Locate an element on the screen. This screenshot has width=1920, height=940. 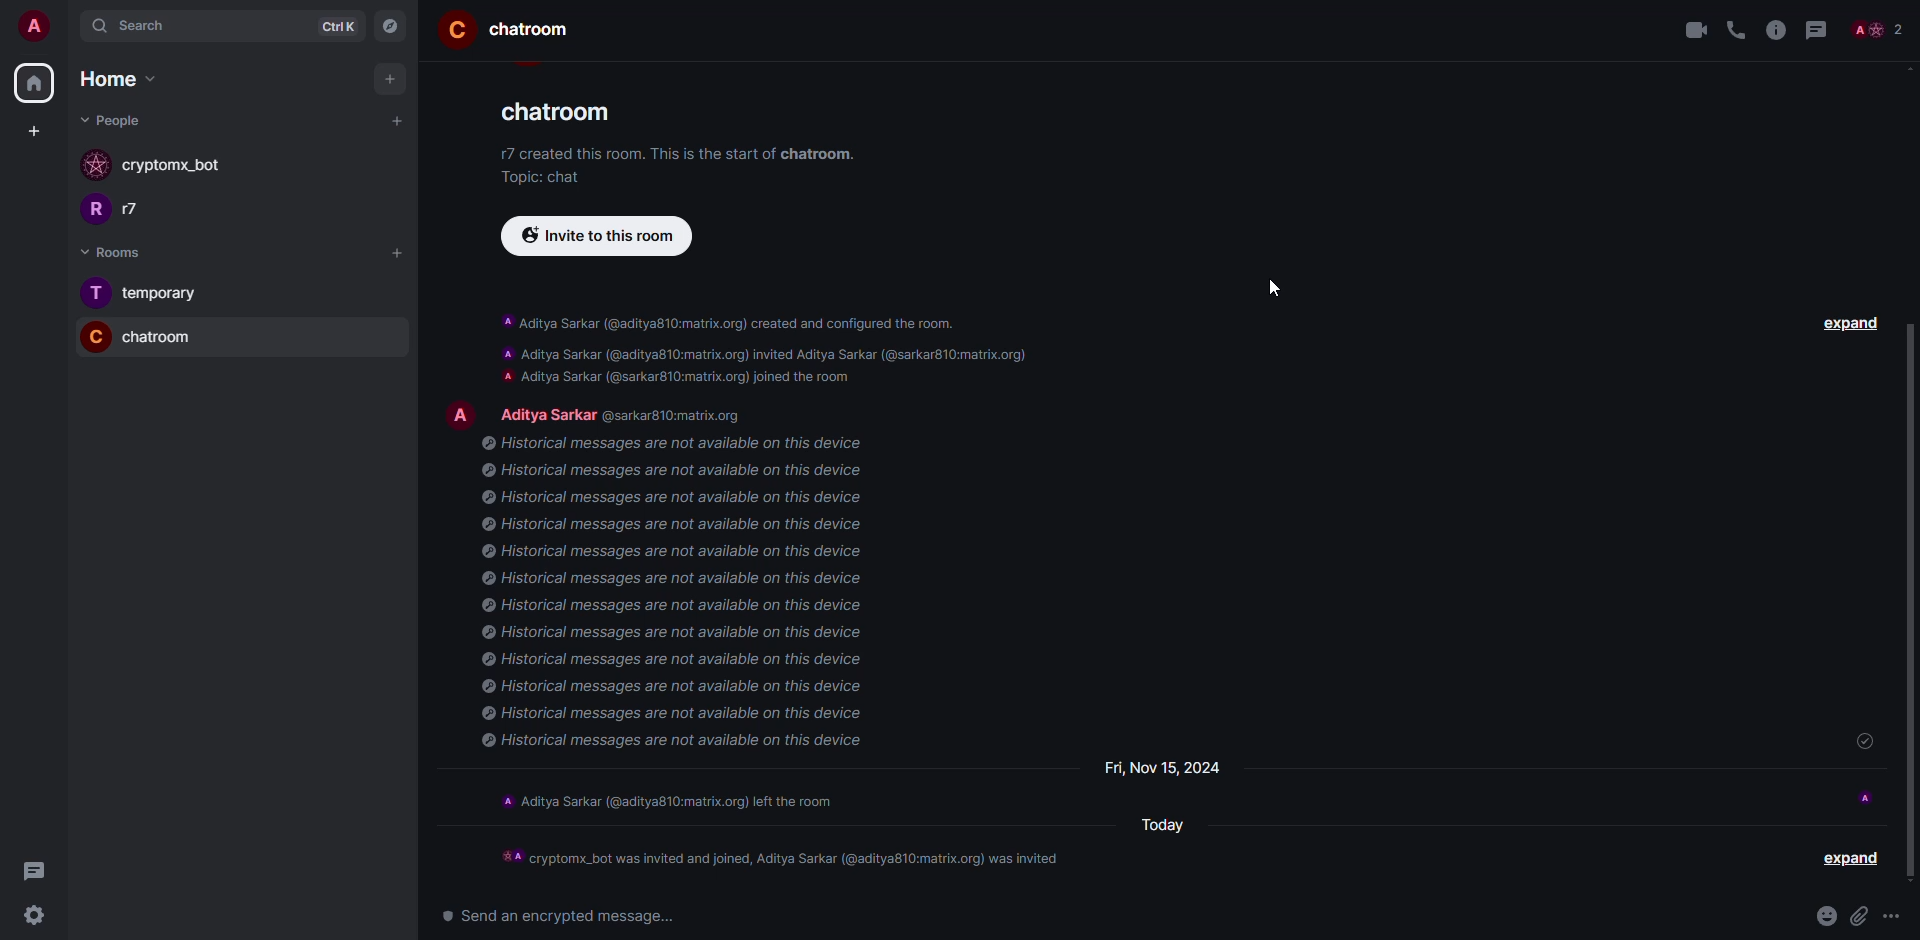
threads is located at coordinates (1818, 30).